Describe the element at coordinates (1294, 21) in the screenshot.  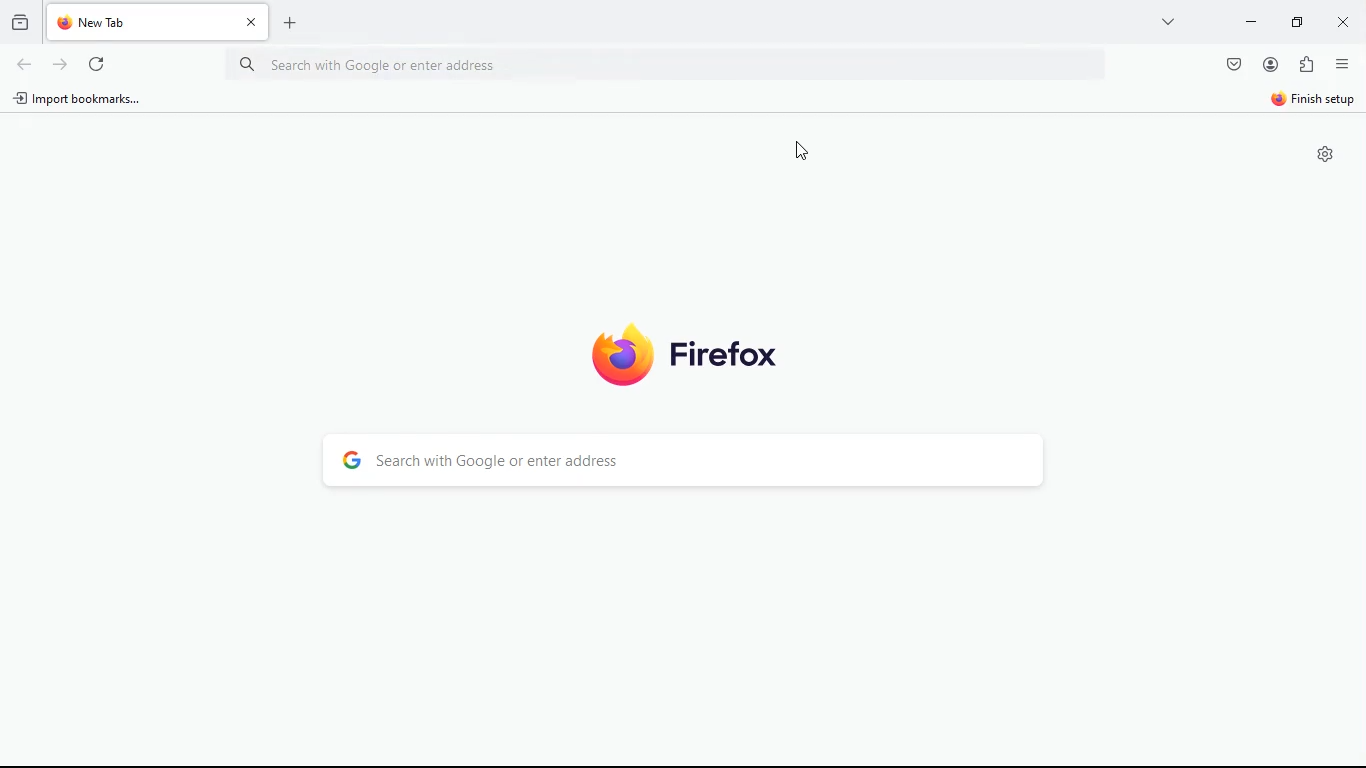
I see `minimize` at that location.